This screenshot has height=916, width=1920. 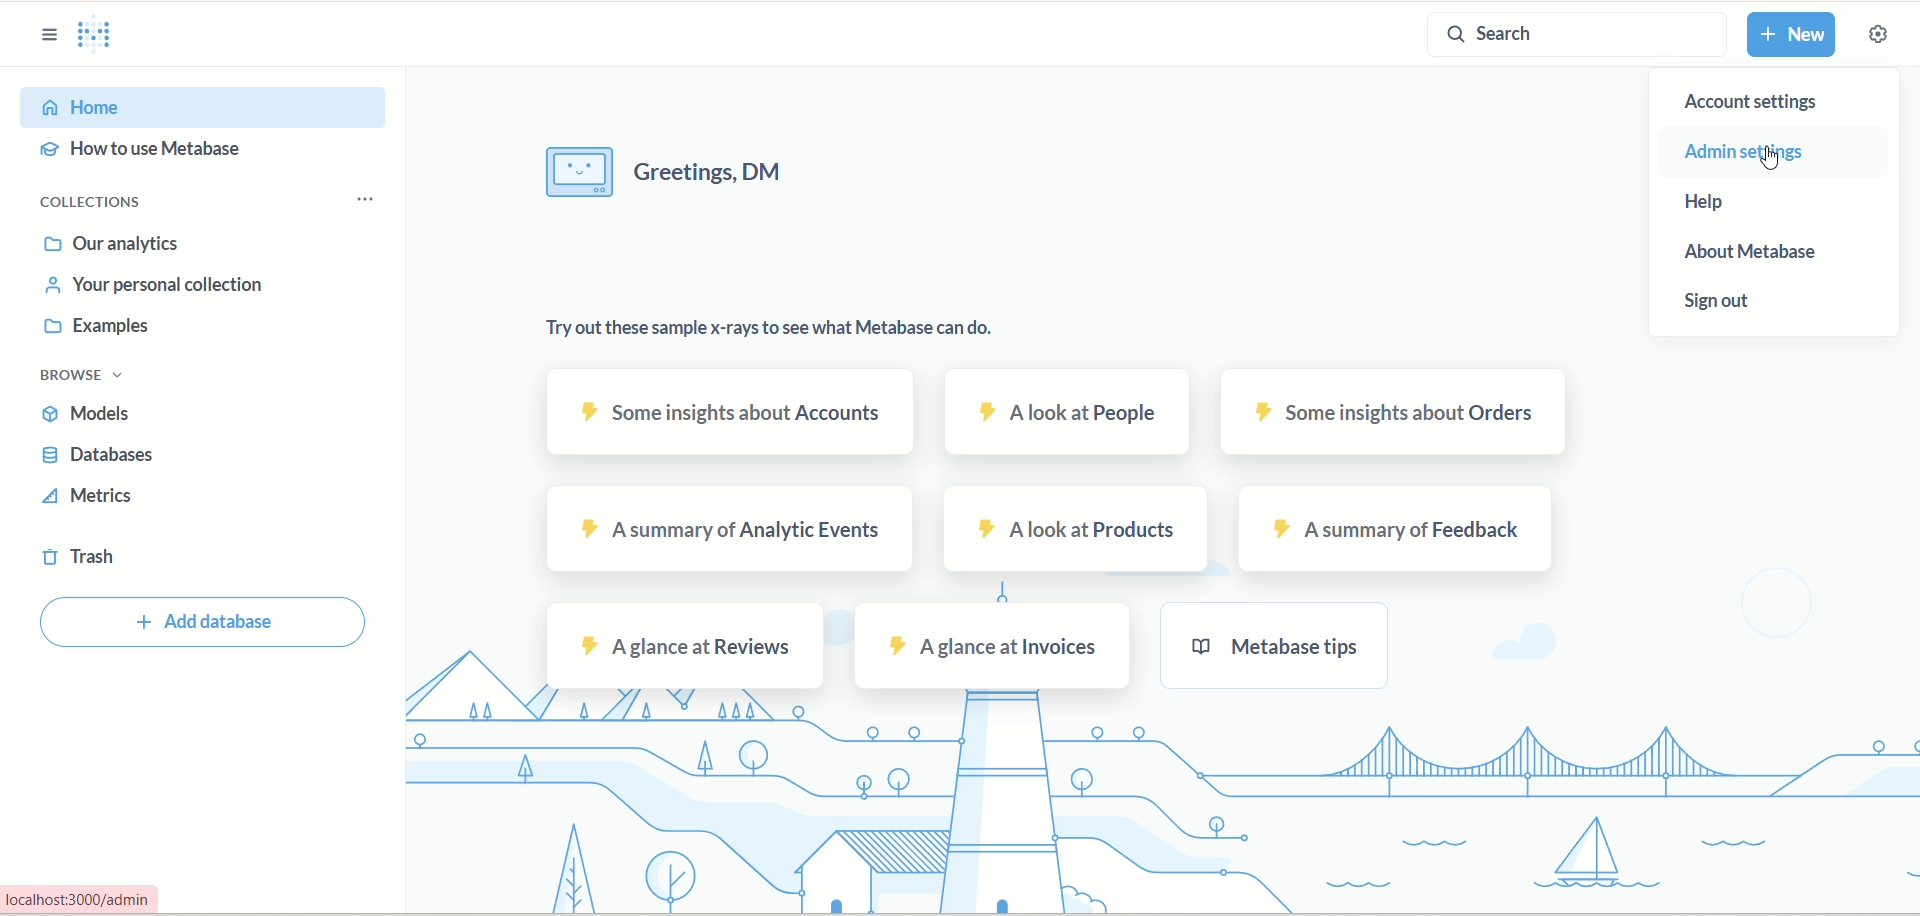 I want to click on collections, so click(x=92, y=203).